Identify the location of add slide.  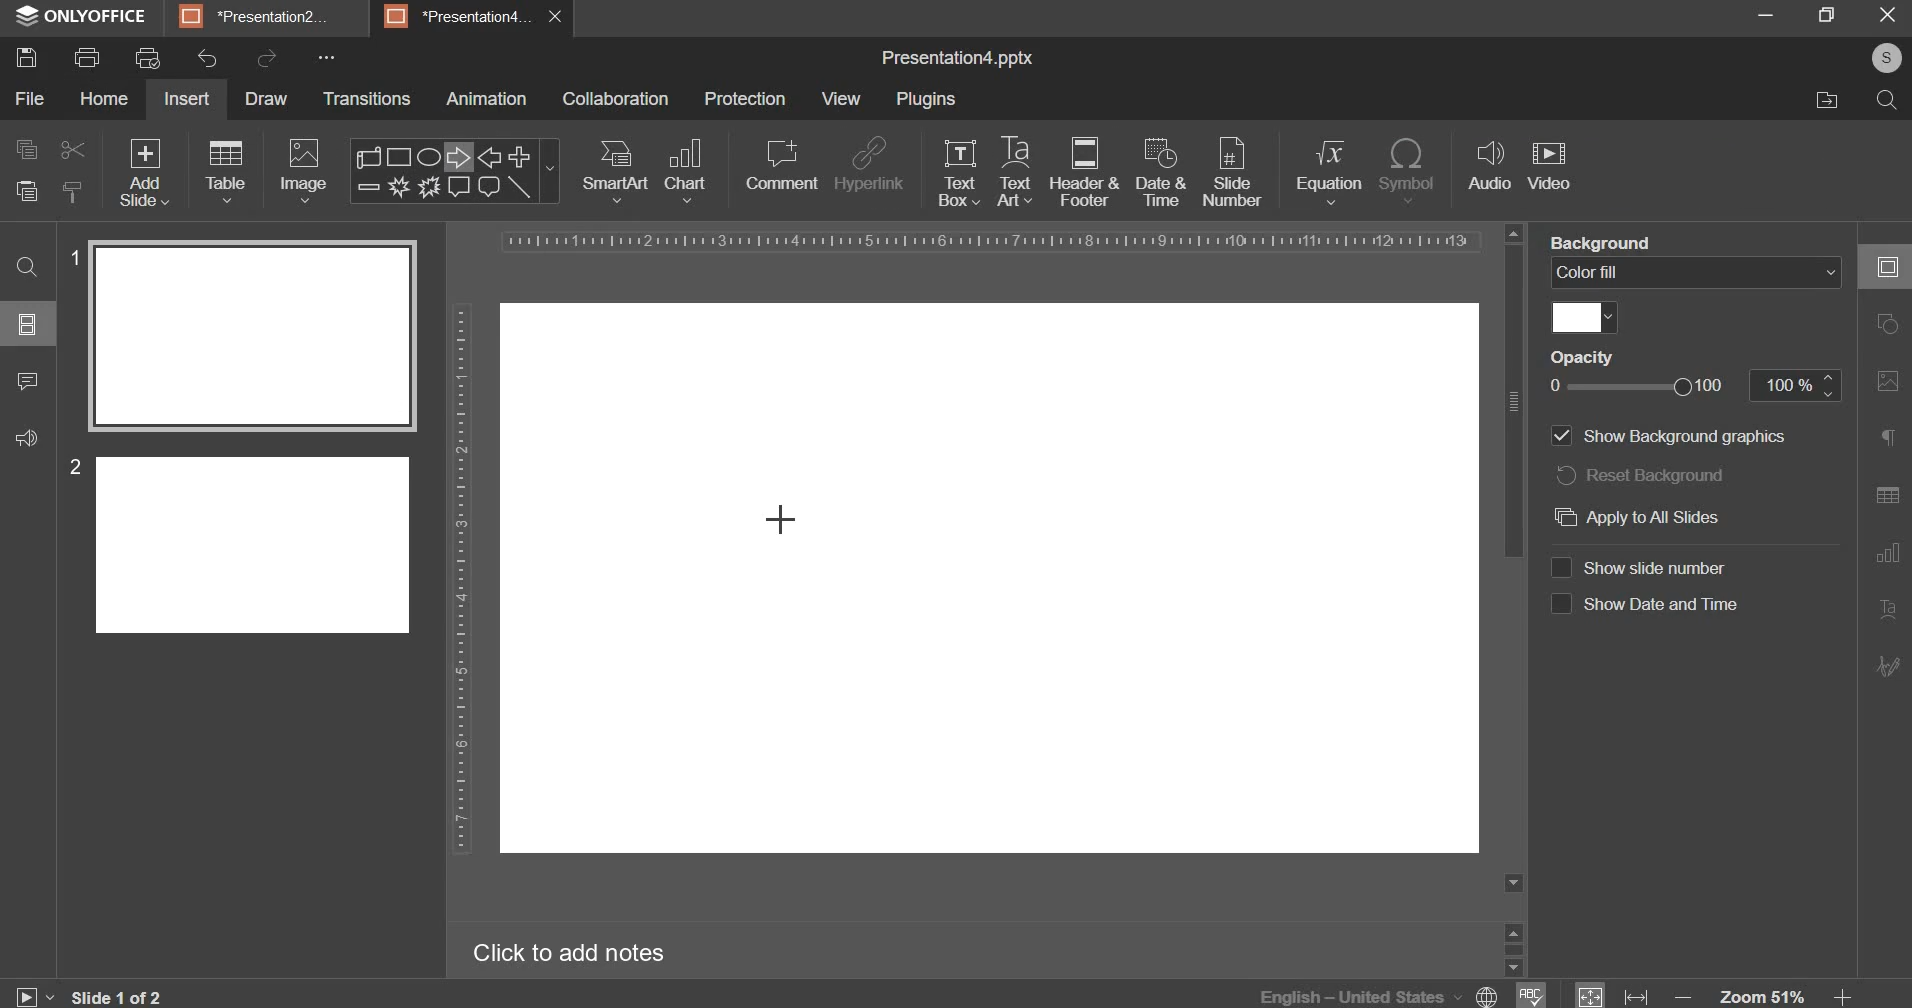
(145, 172).